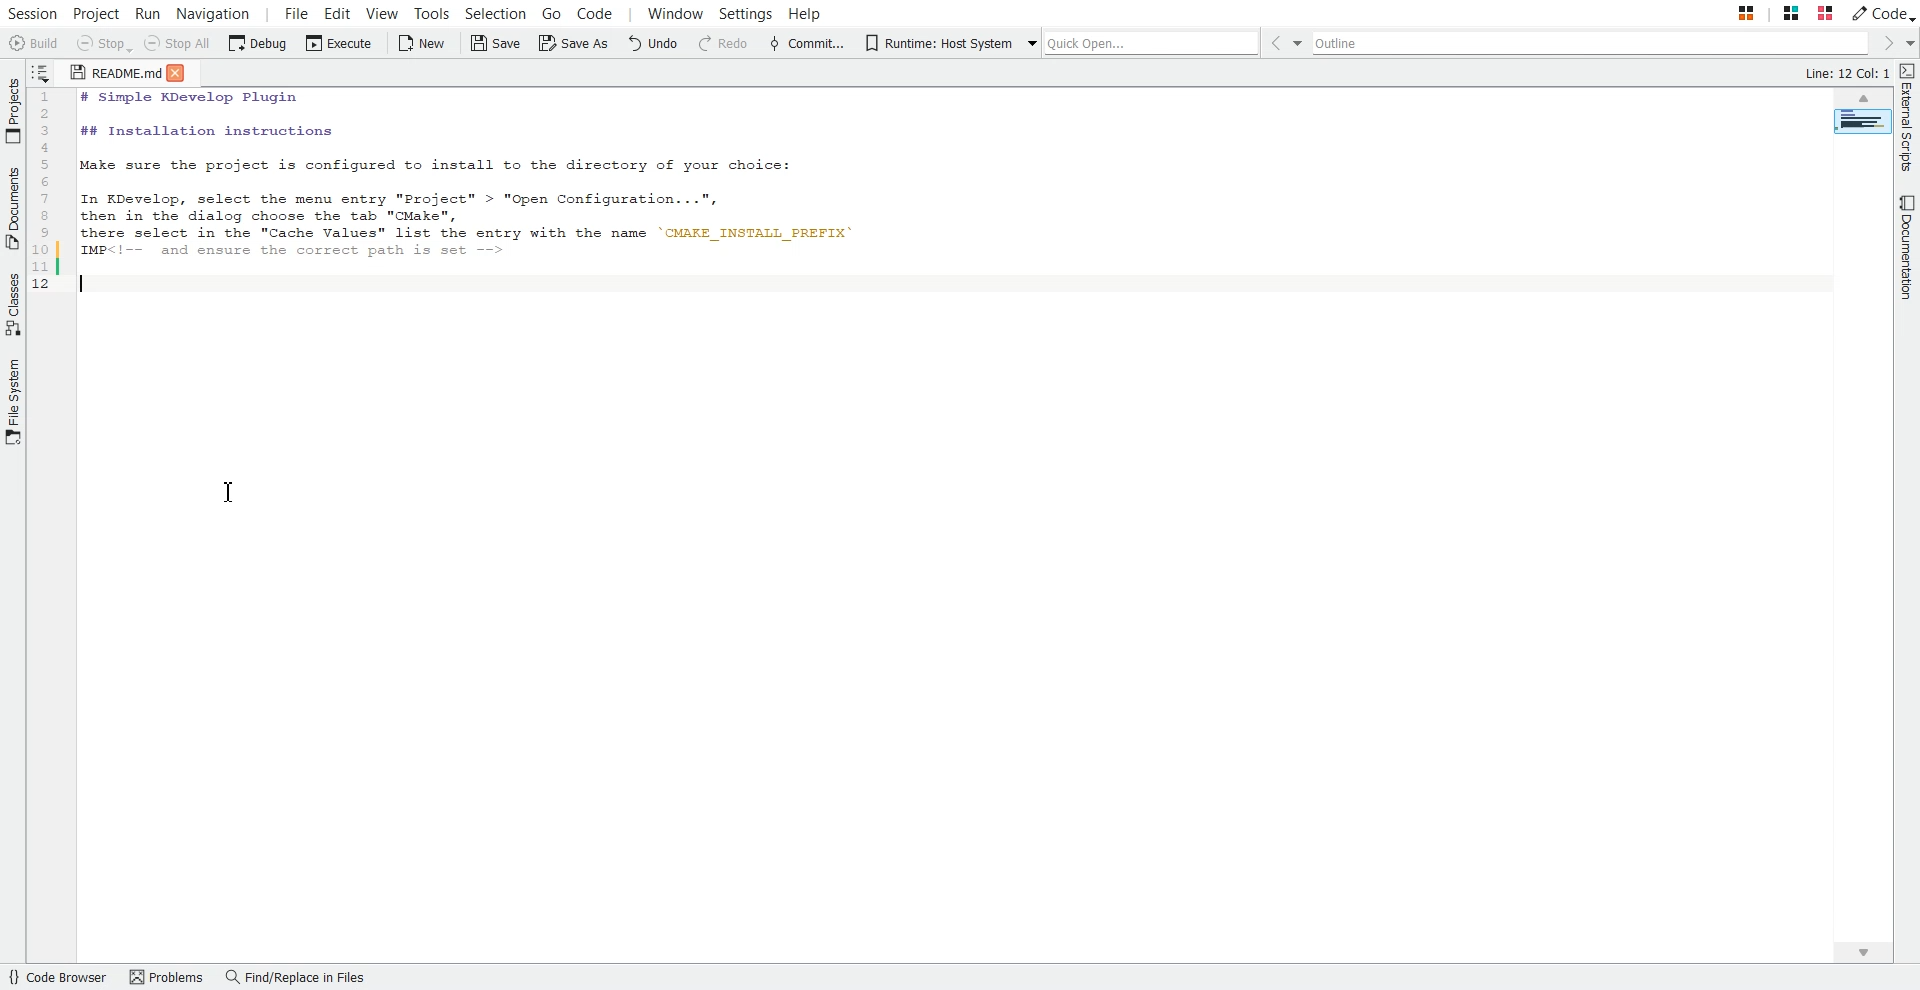 The width and height of the screenshot is (1920, 990). I want to click on Save As, so click(572, 44).